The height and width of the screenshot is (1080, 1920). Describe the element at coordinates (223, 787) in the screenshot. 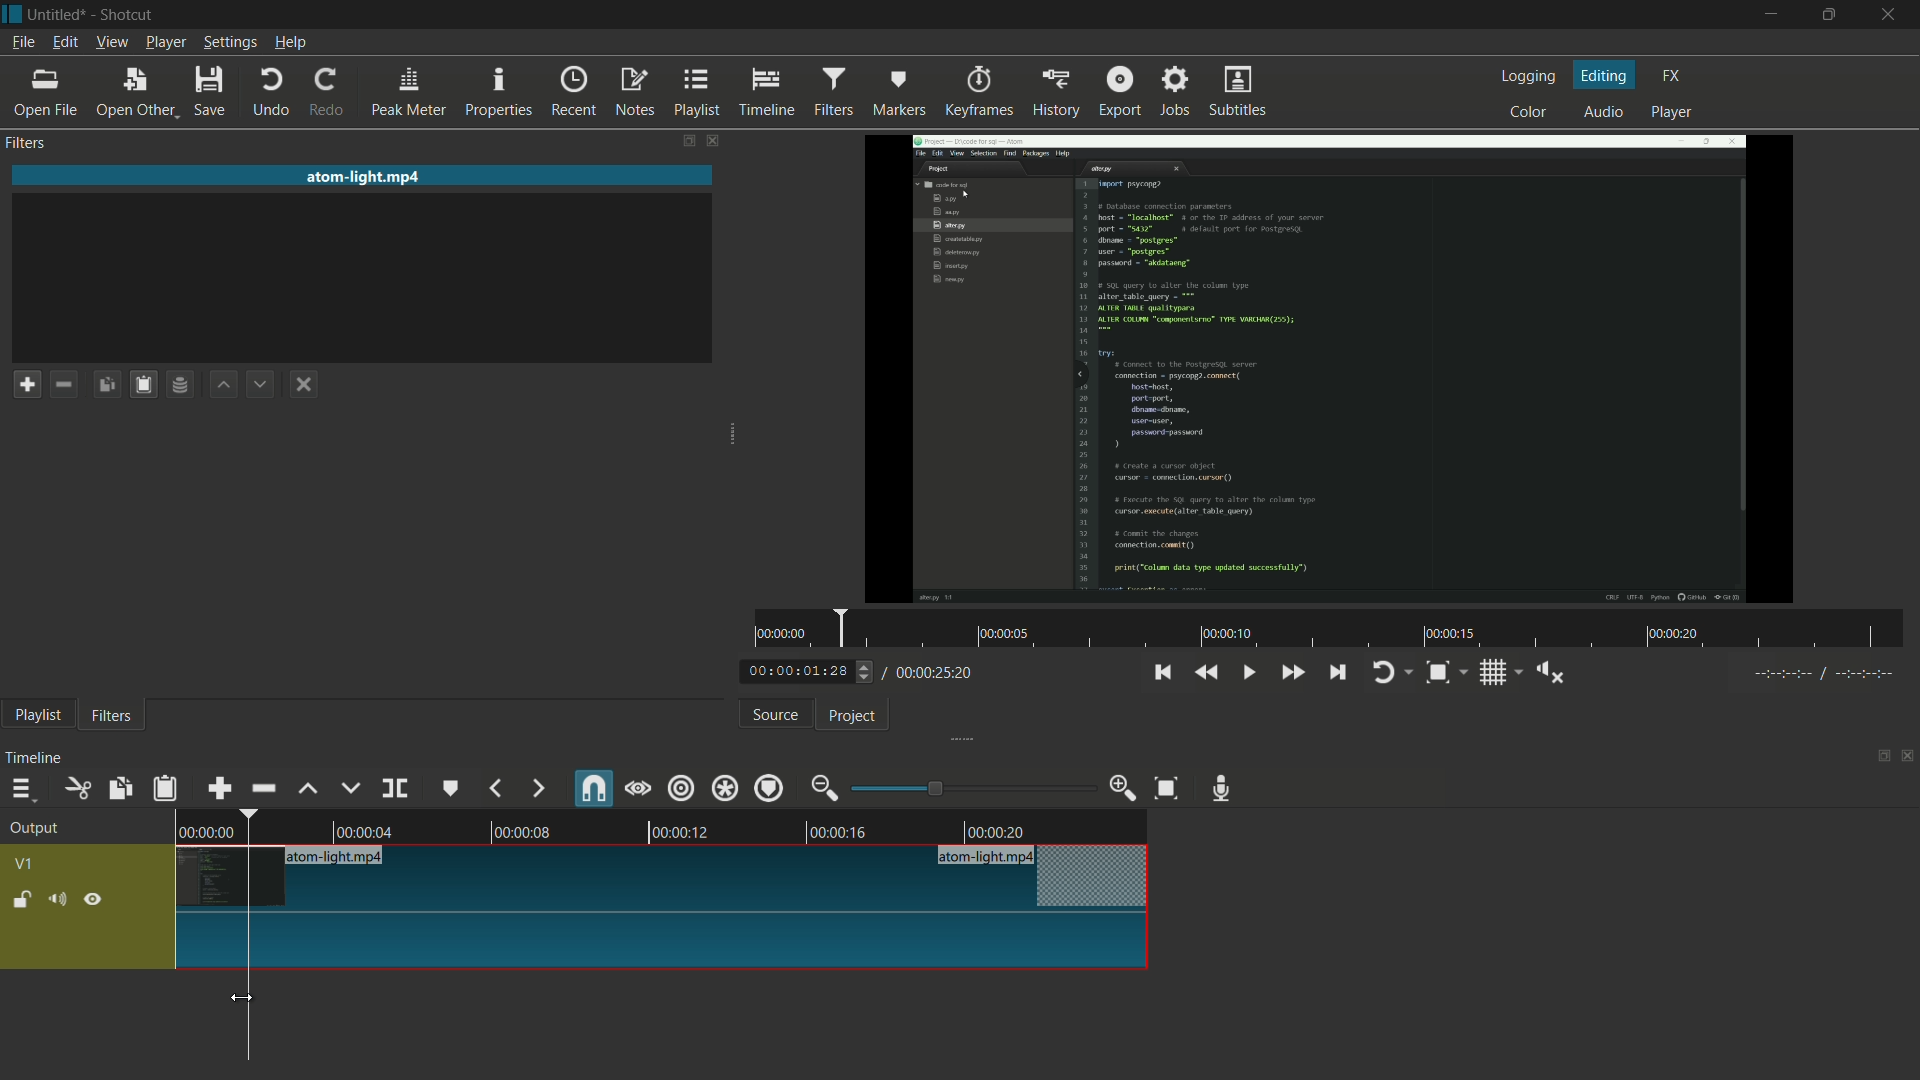

I see `append` at that location.